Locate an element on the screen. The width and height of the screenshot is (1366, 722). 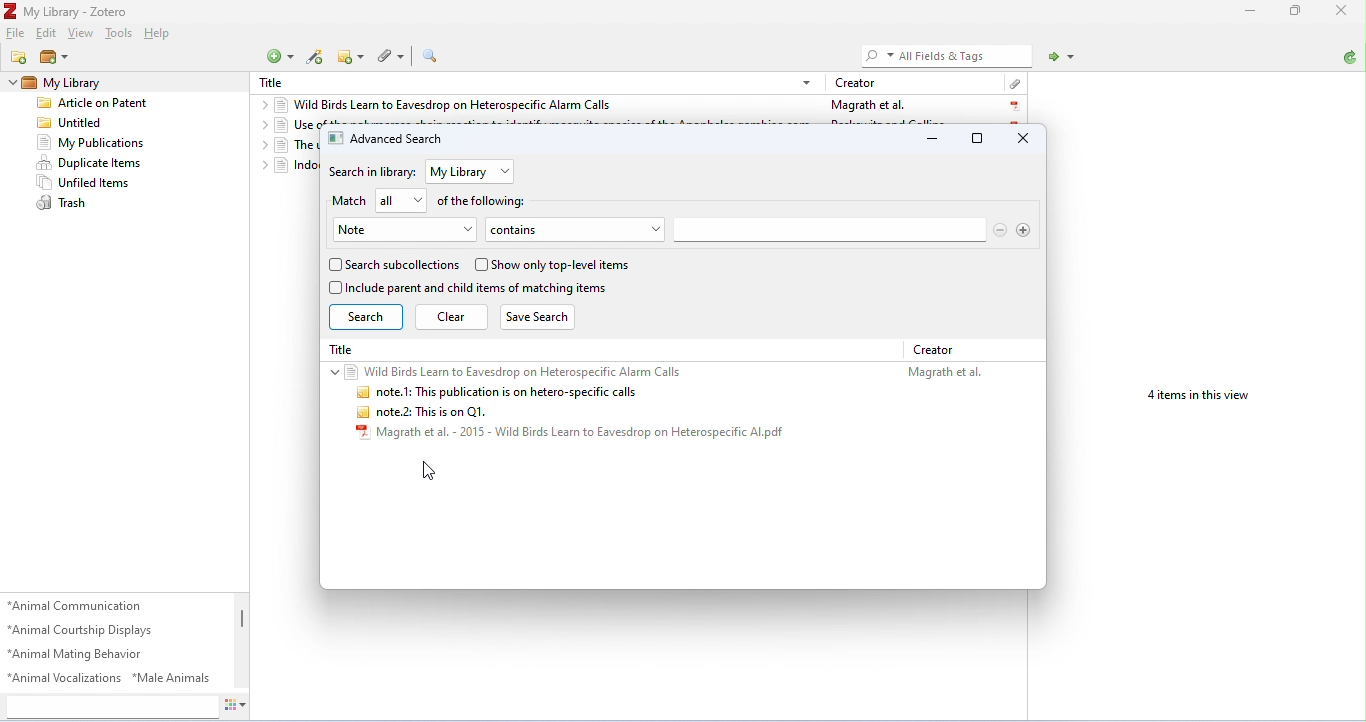
4 items in this view is located at coordinates (1195, 397).